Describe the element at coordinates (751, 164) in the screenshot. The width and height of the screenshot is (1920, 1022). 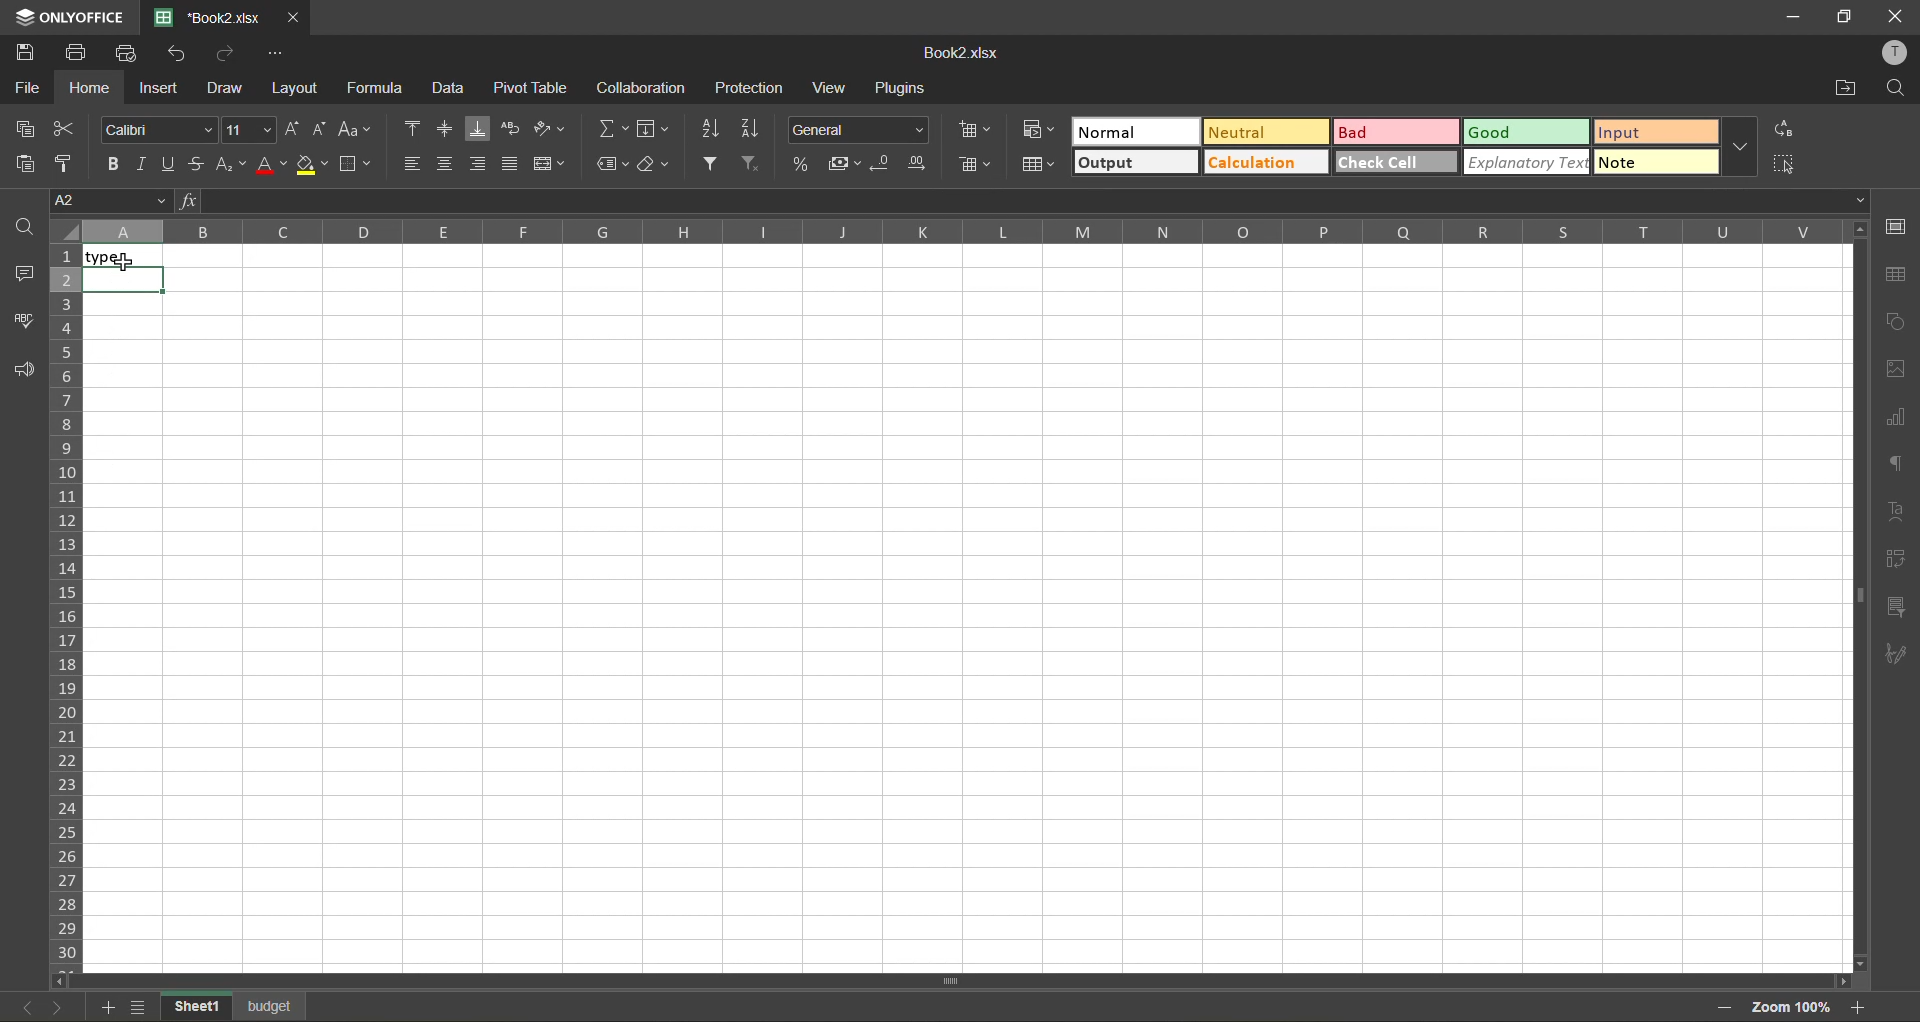
I see `clear filter` at that location.